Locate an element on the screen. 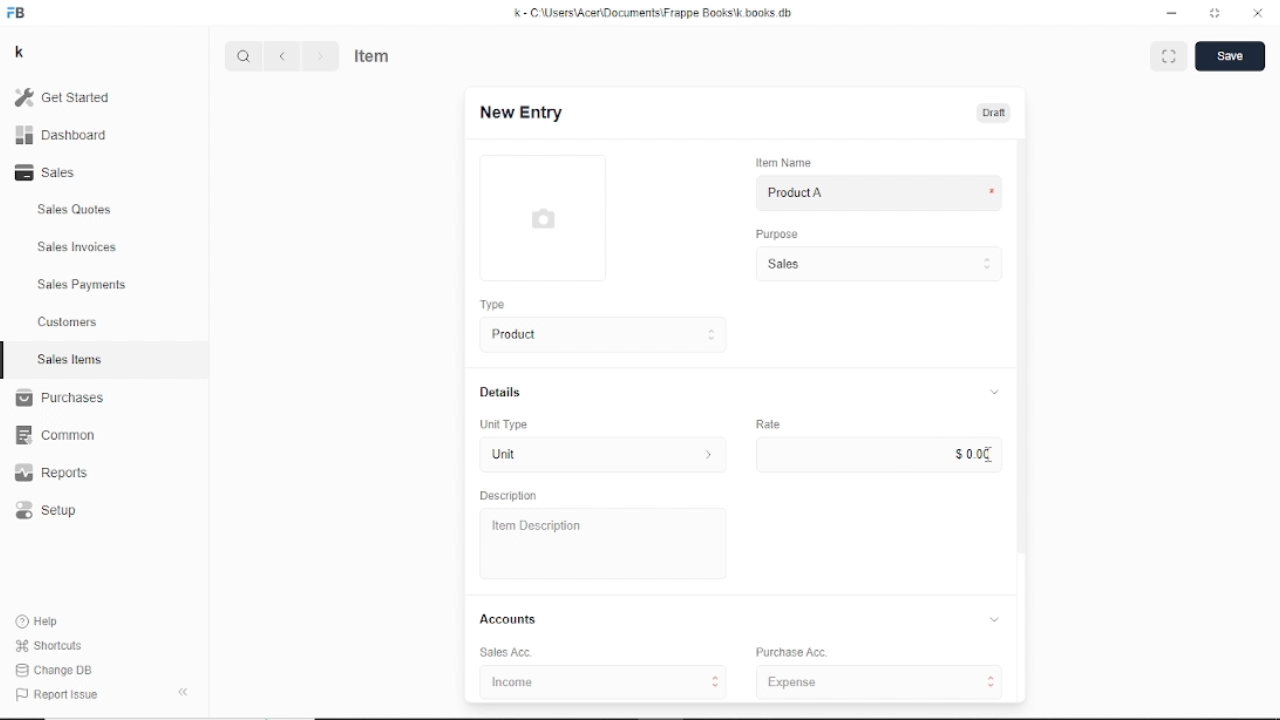 This screenshot has height=720, width=1280. Purchases is located at coordinates (59, 397).